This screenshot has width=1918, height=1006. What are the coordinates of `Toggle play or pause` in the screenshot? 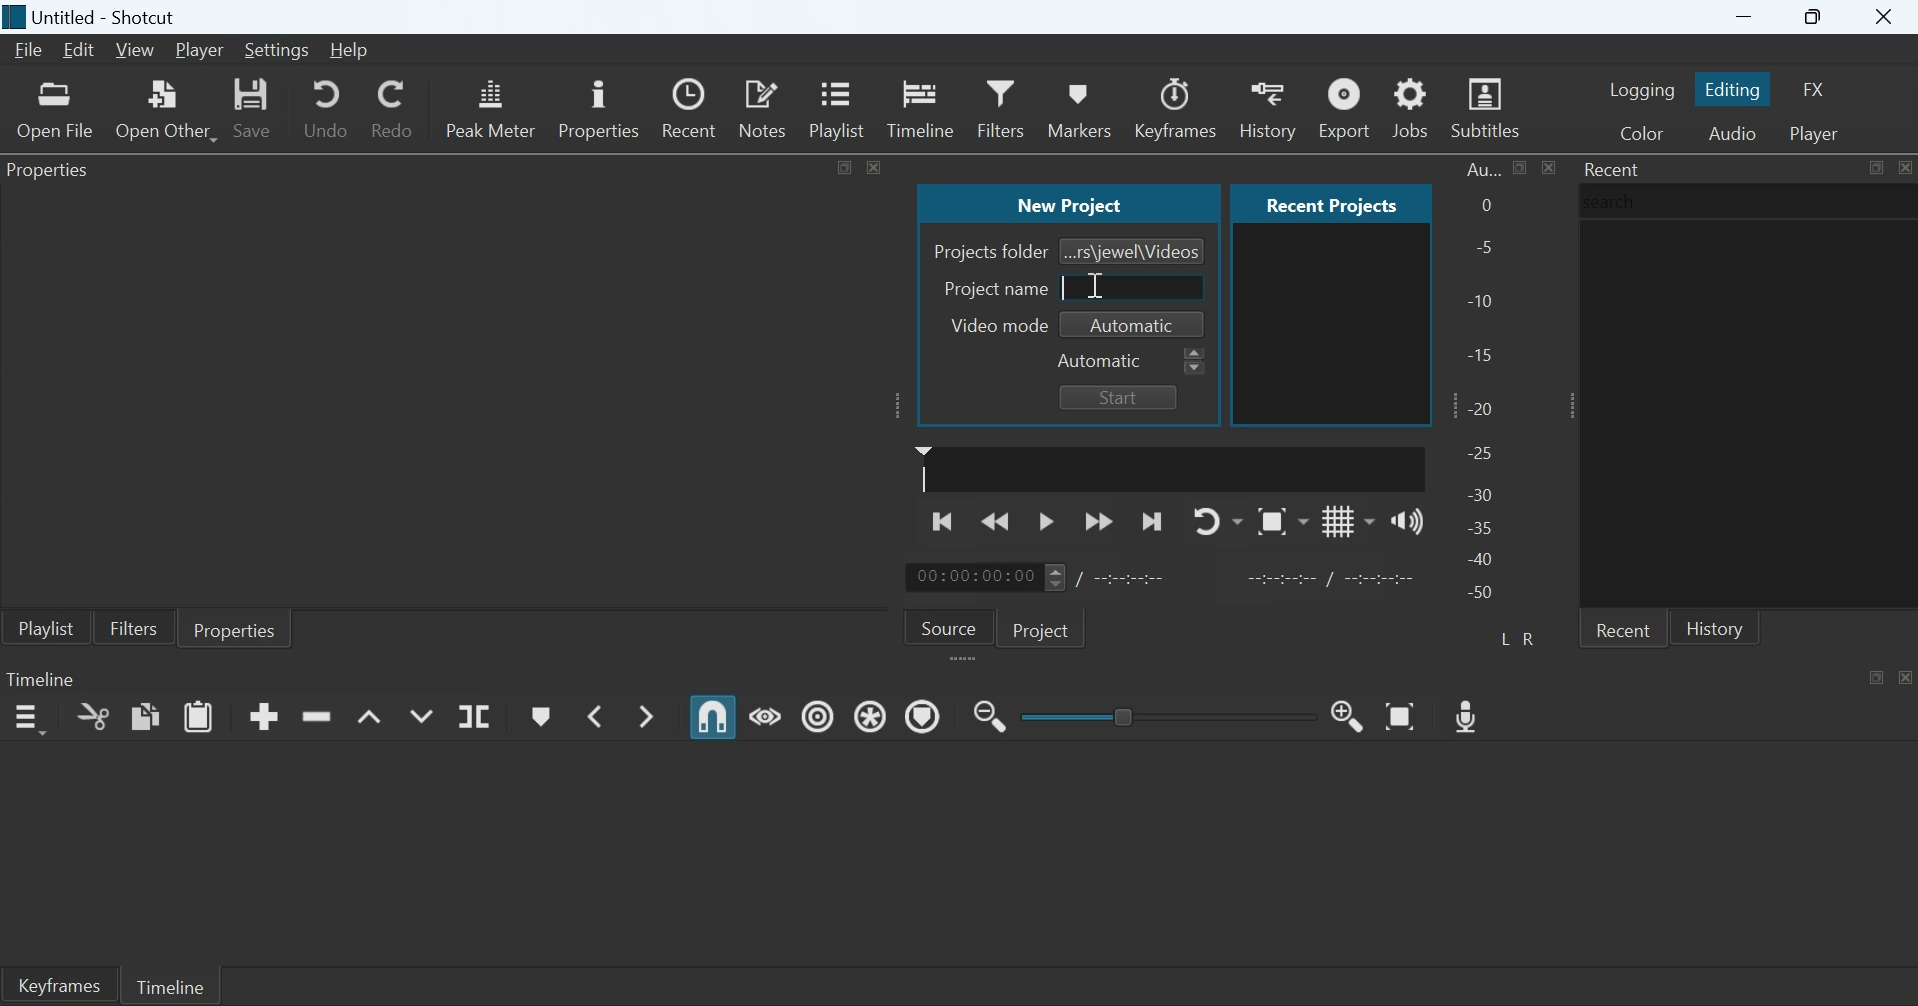 It's located at (1046, 522).